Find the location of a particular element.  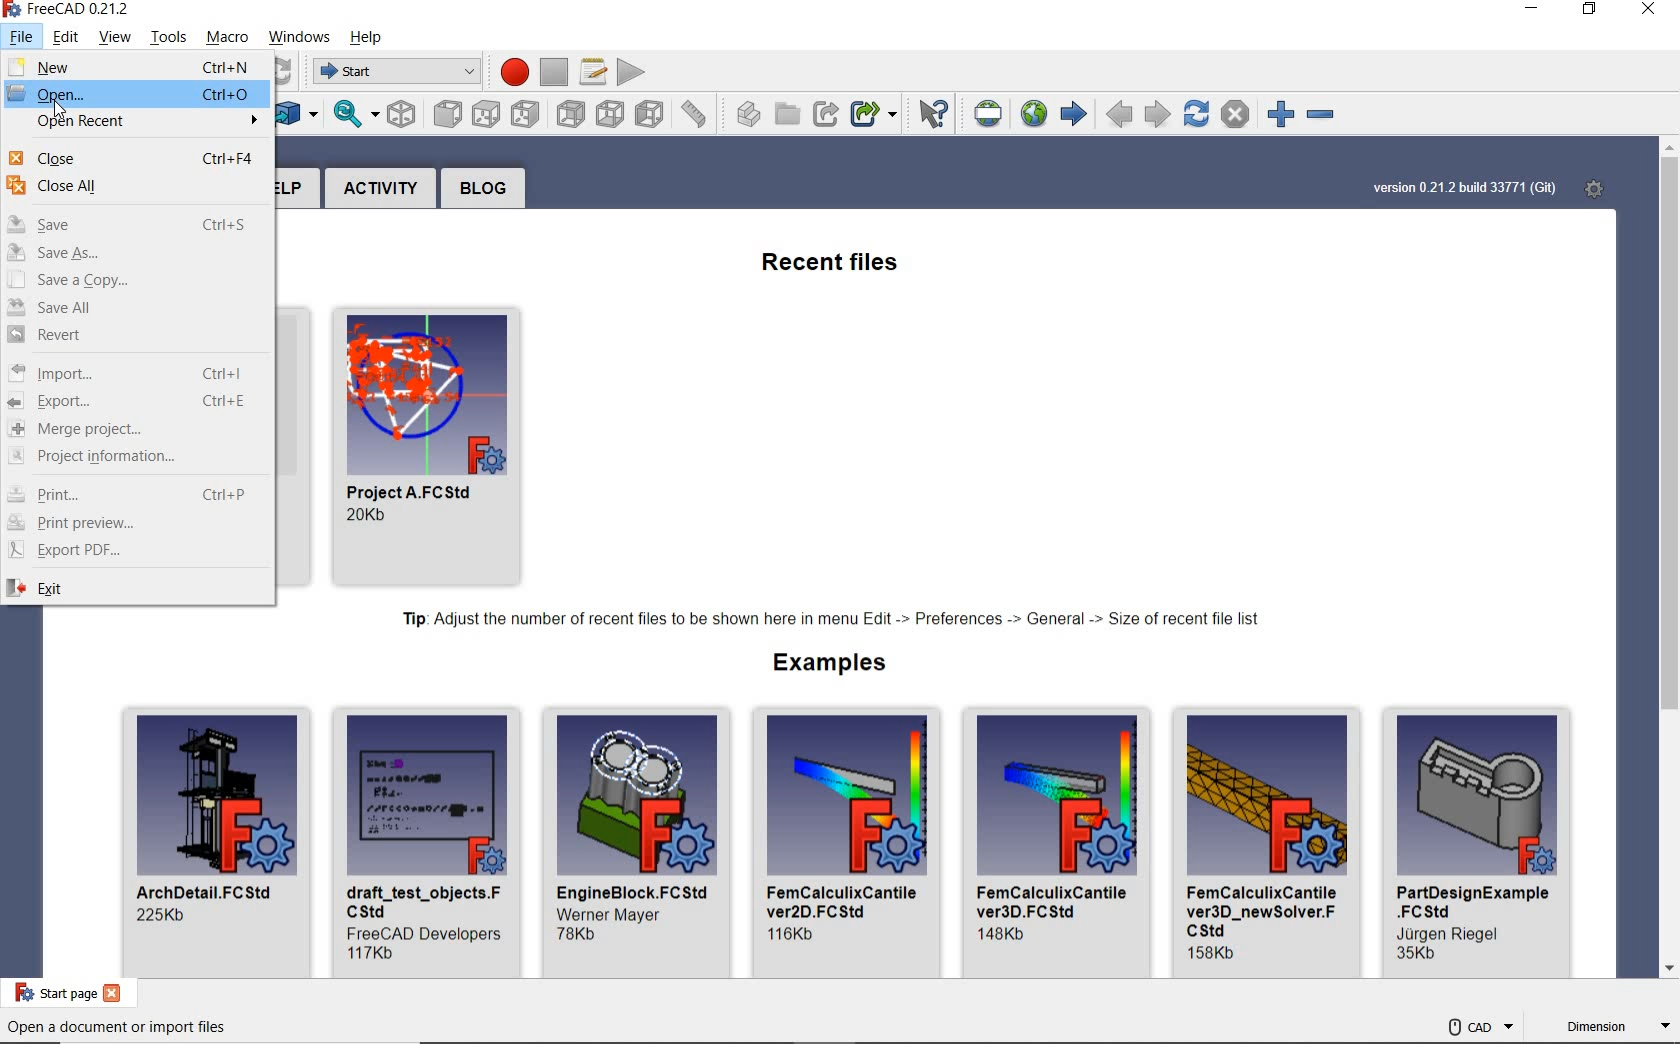

EXPORT PDF is located at coordinates (133, 550).